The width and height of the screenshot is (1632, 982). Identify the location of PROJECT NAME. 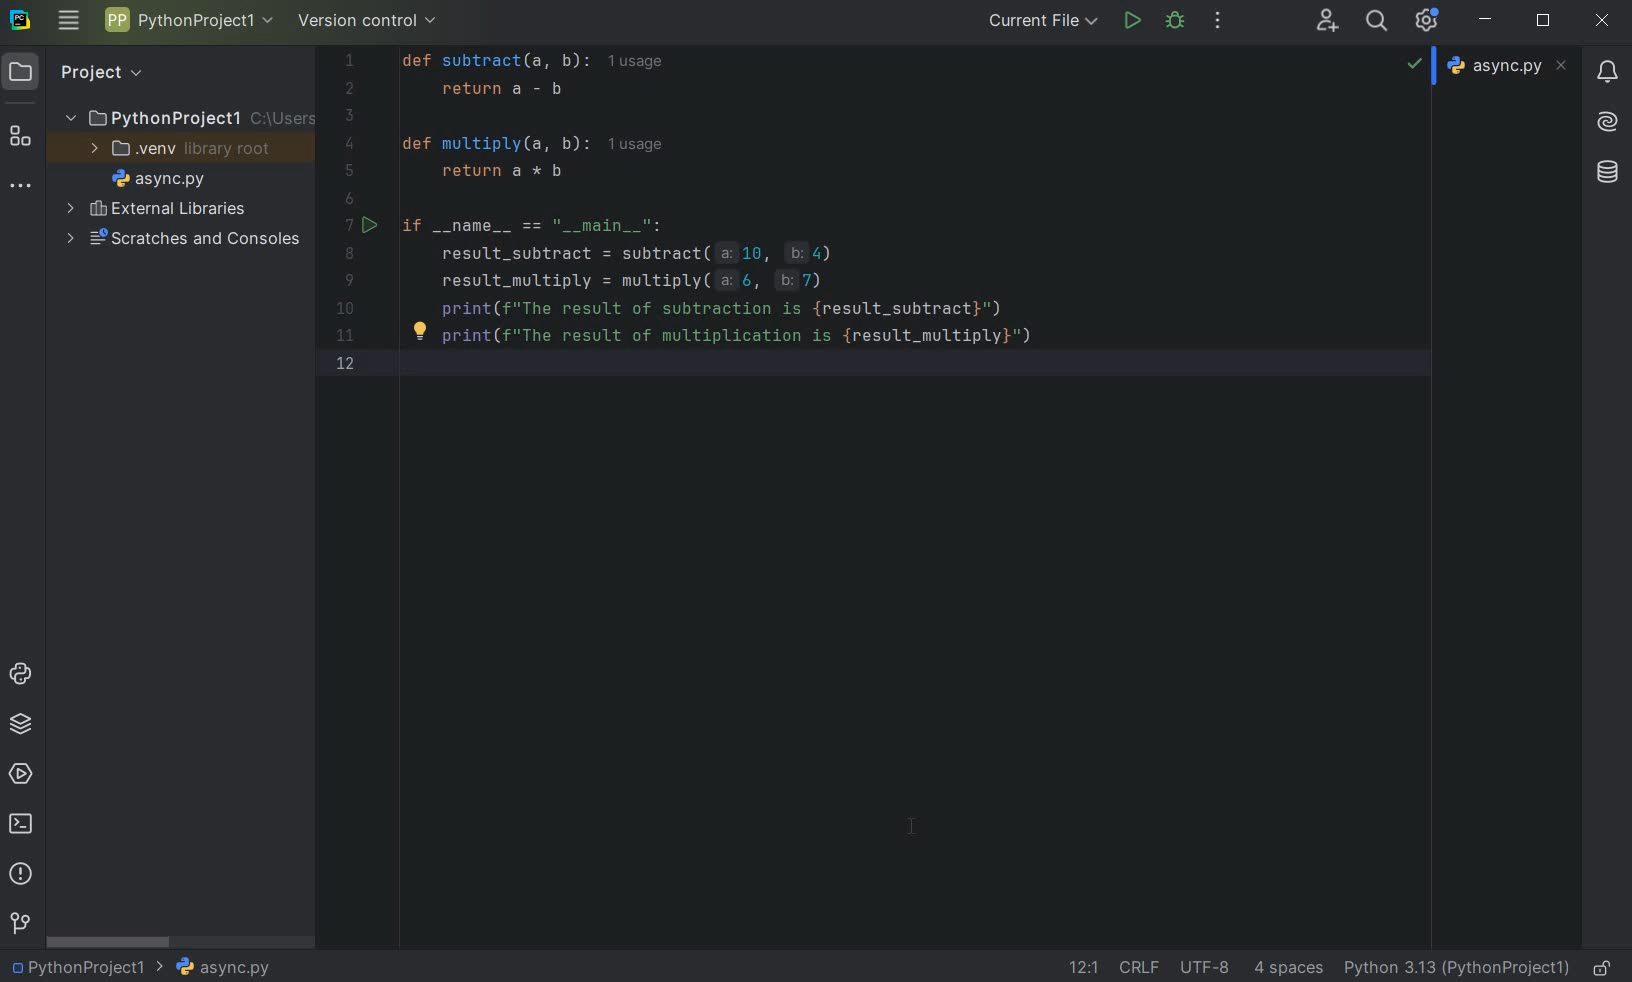
(187, 116).